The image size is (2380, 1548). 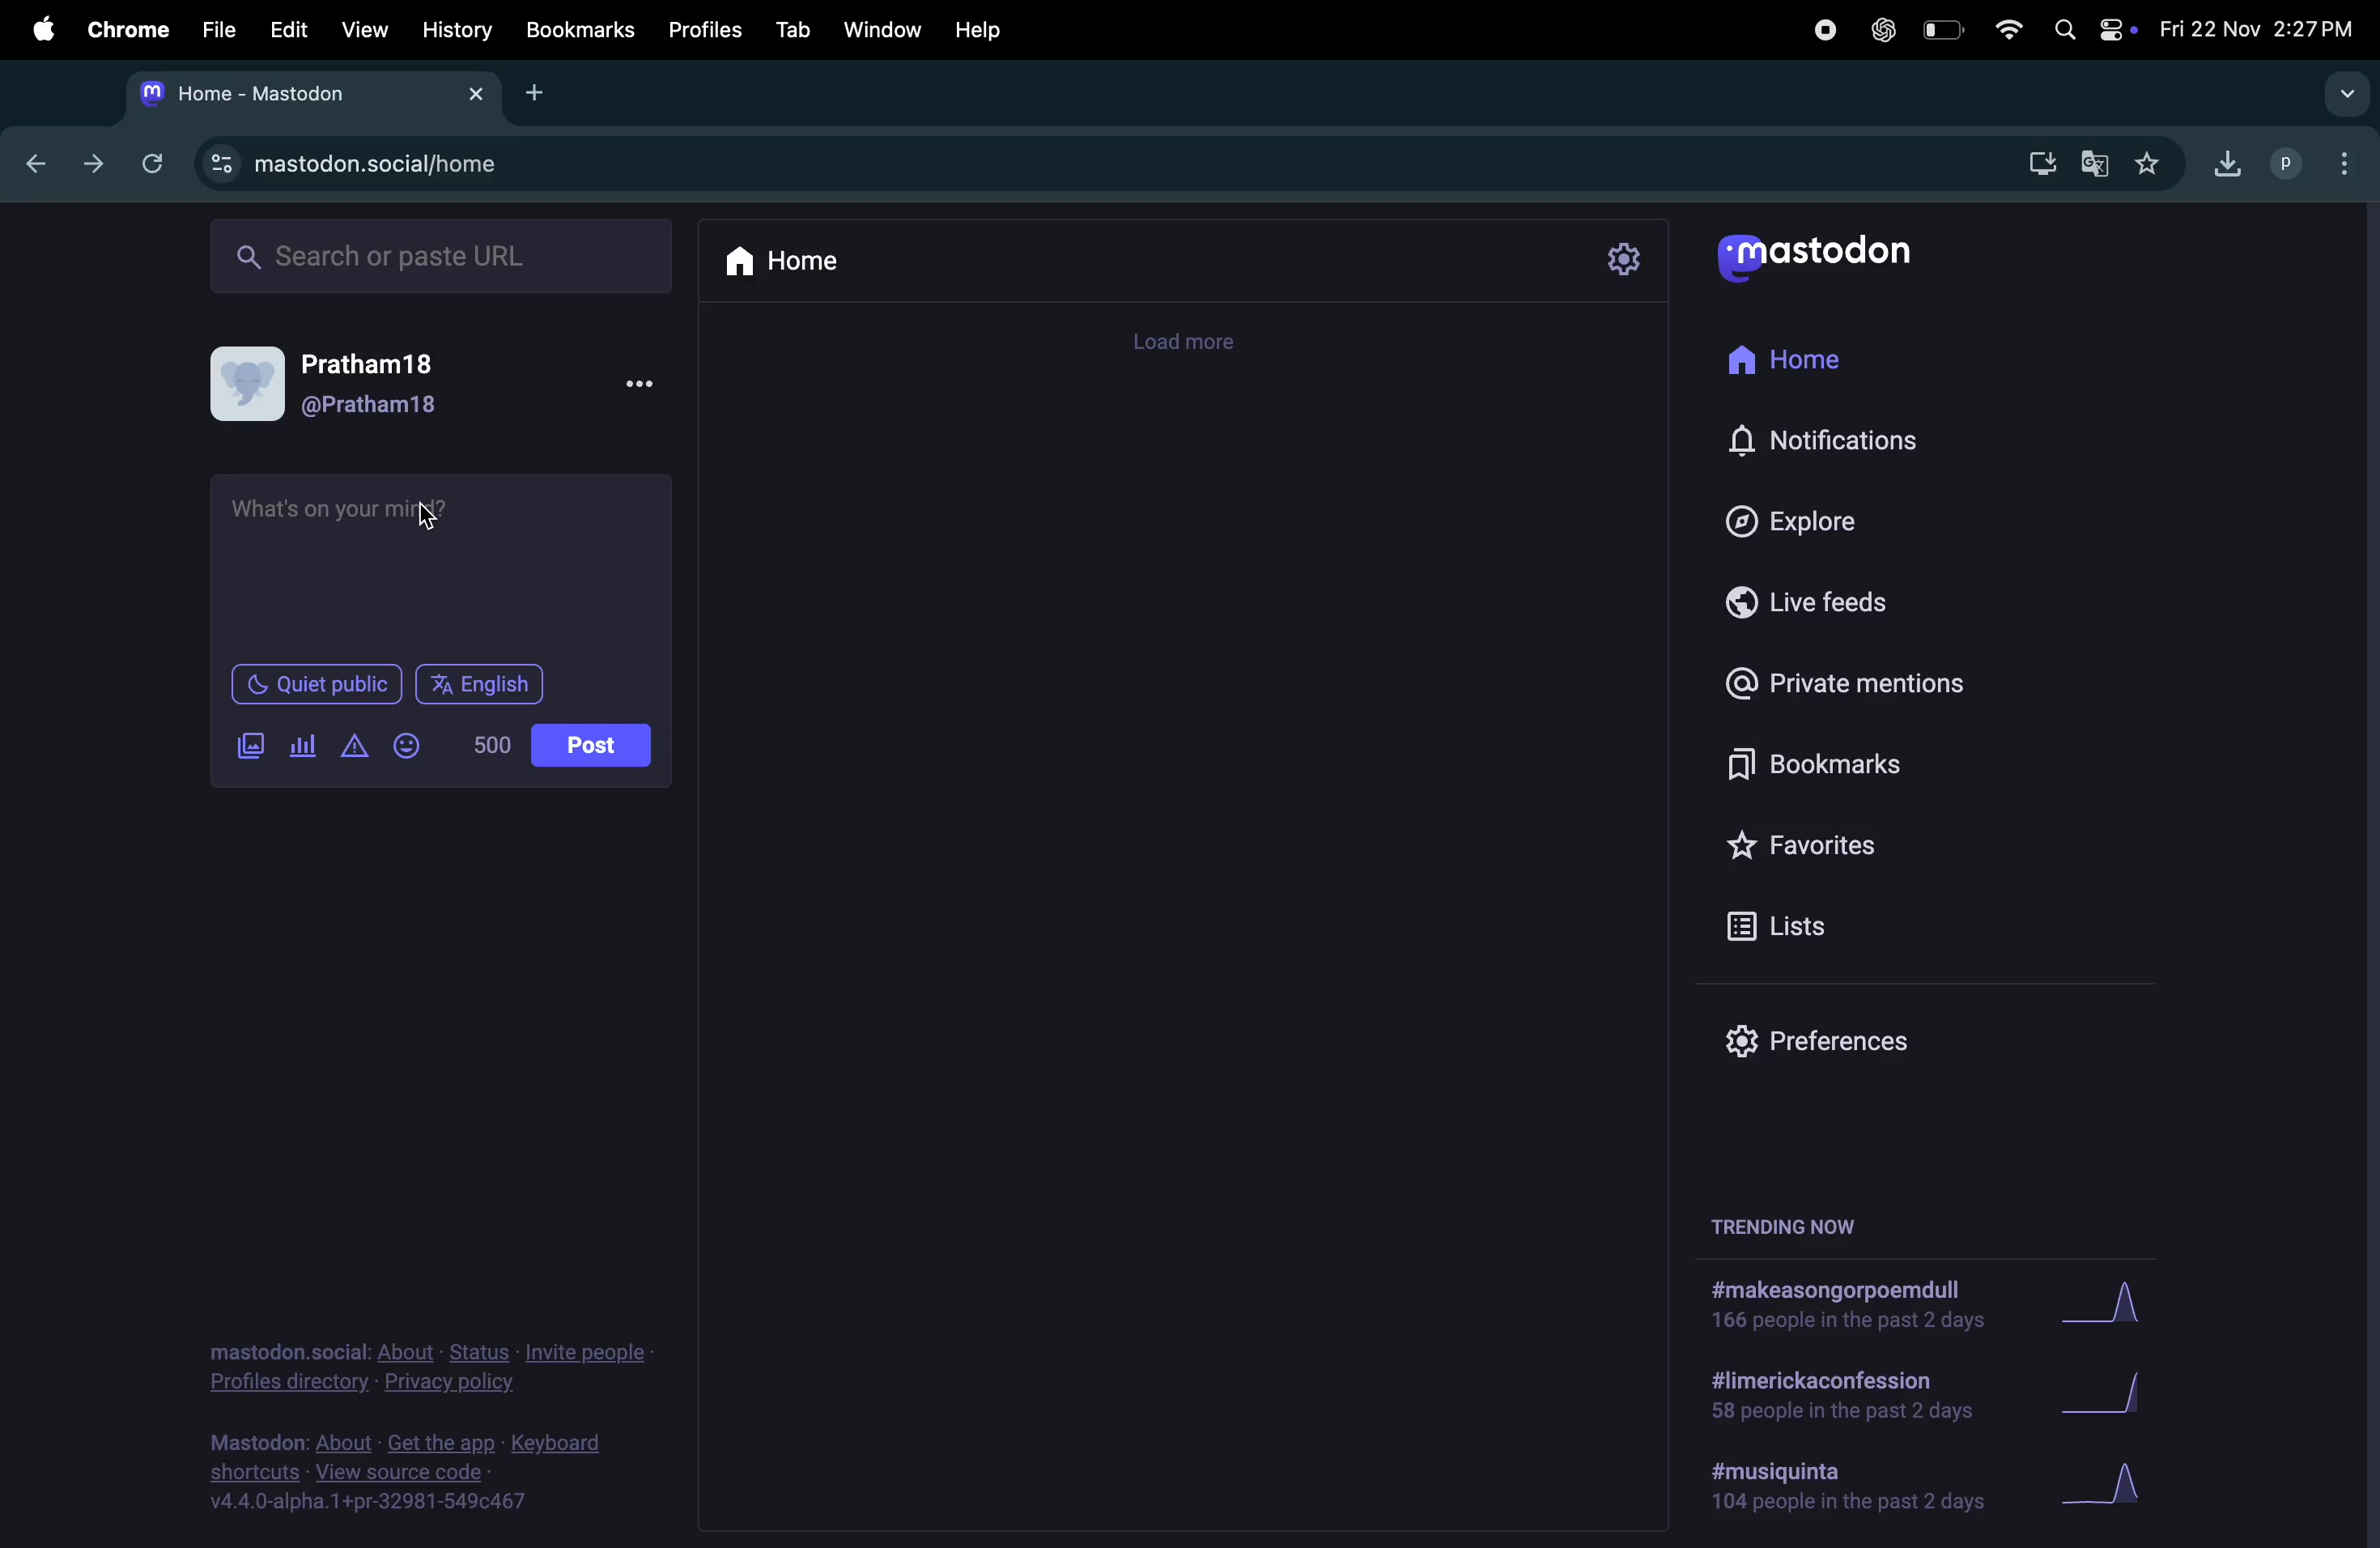 What do you see at coordinates (32, 163) in the screenshot?
I see `back` at bounding box center [32, 163].